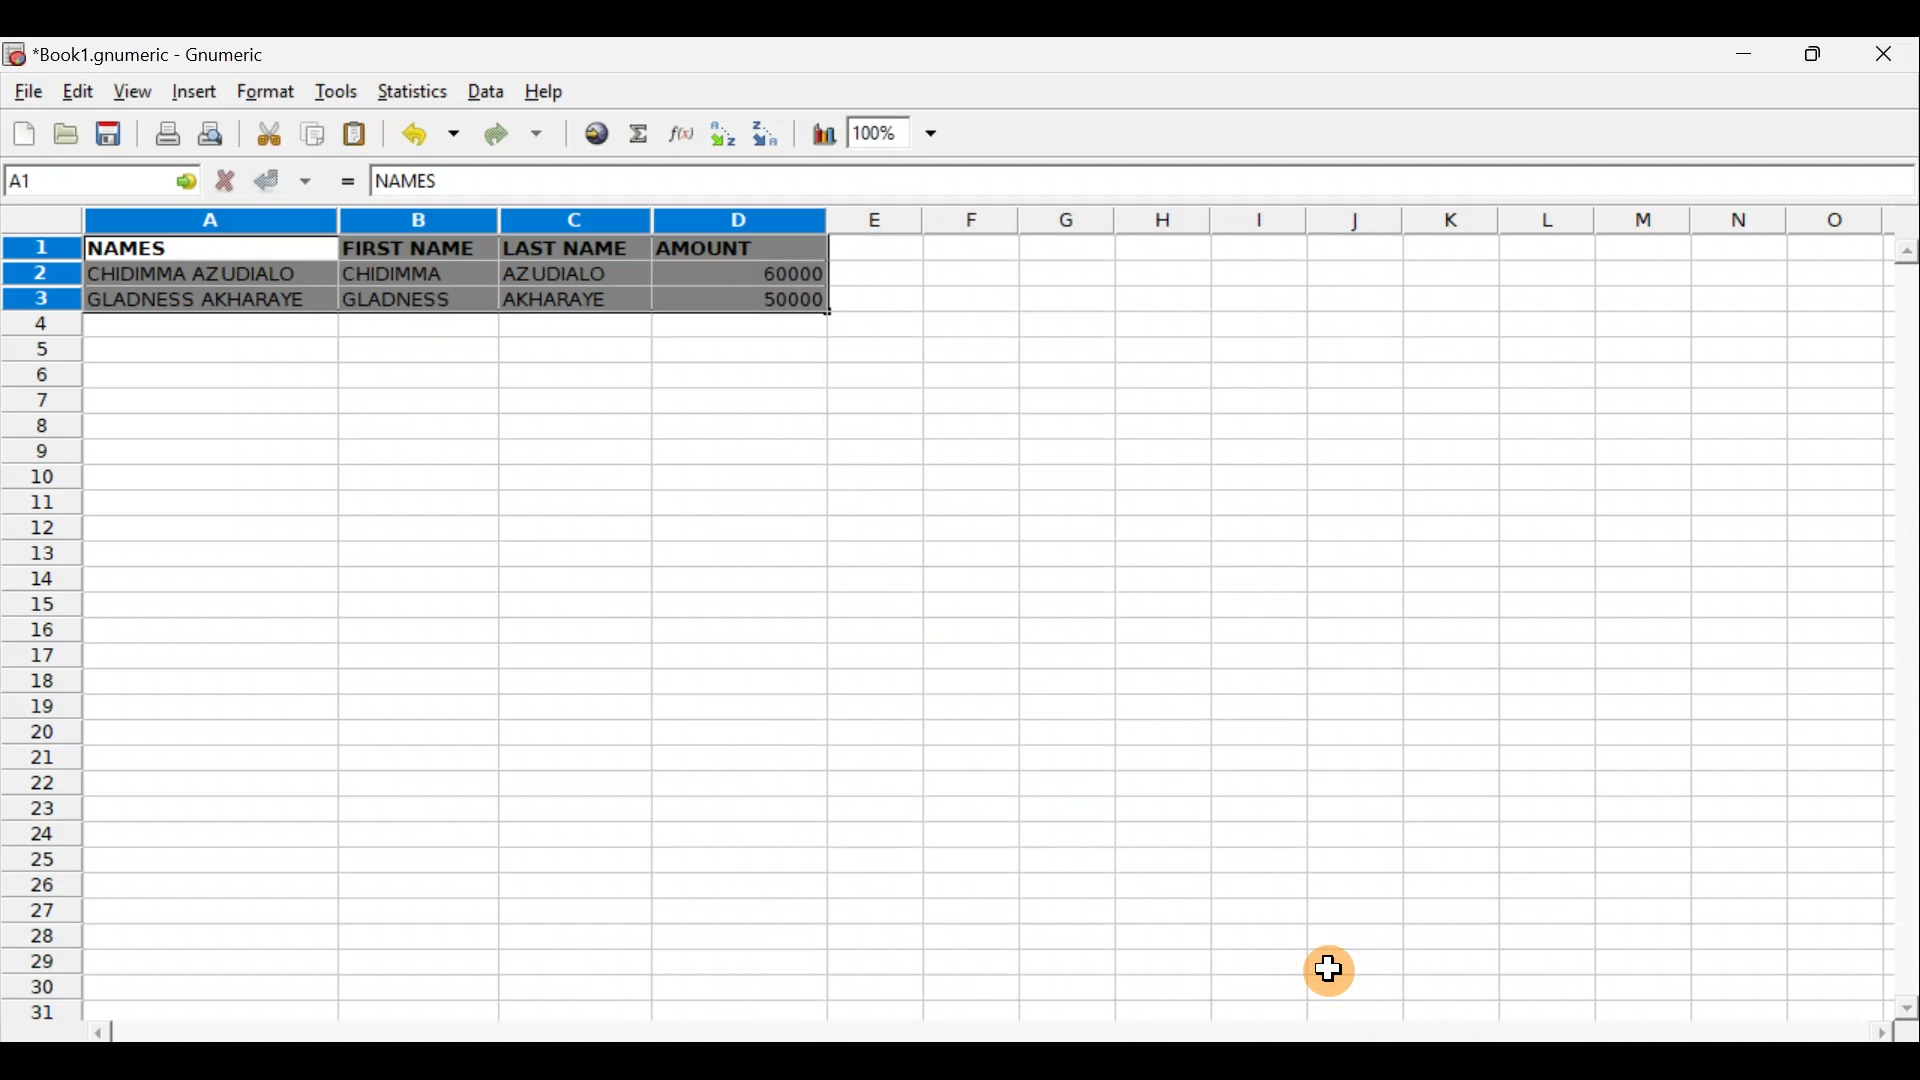  I want to click on Print preview, so click(215, 132).